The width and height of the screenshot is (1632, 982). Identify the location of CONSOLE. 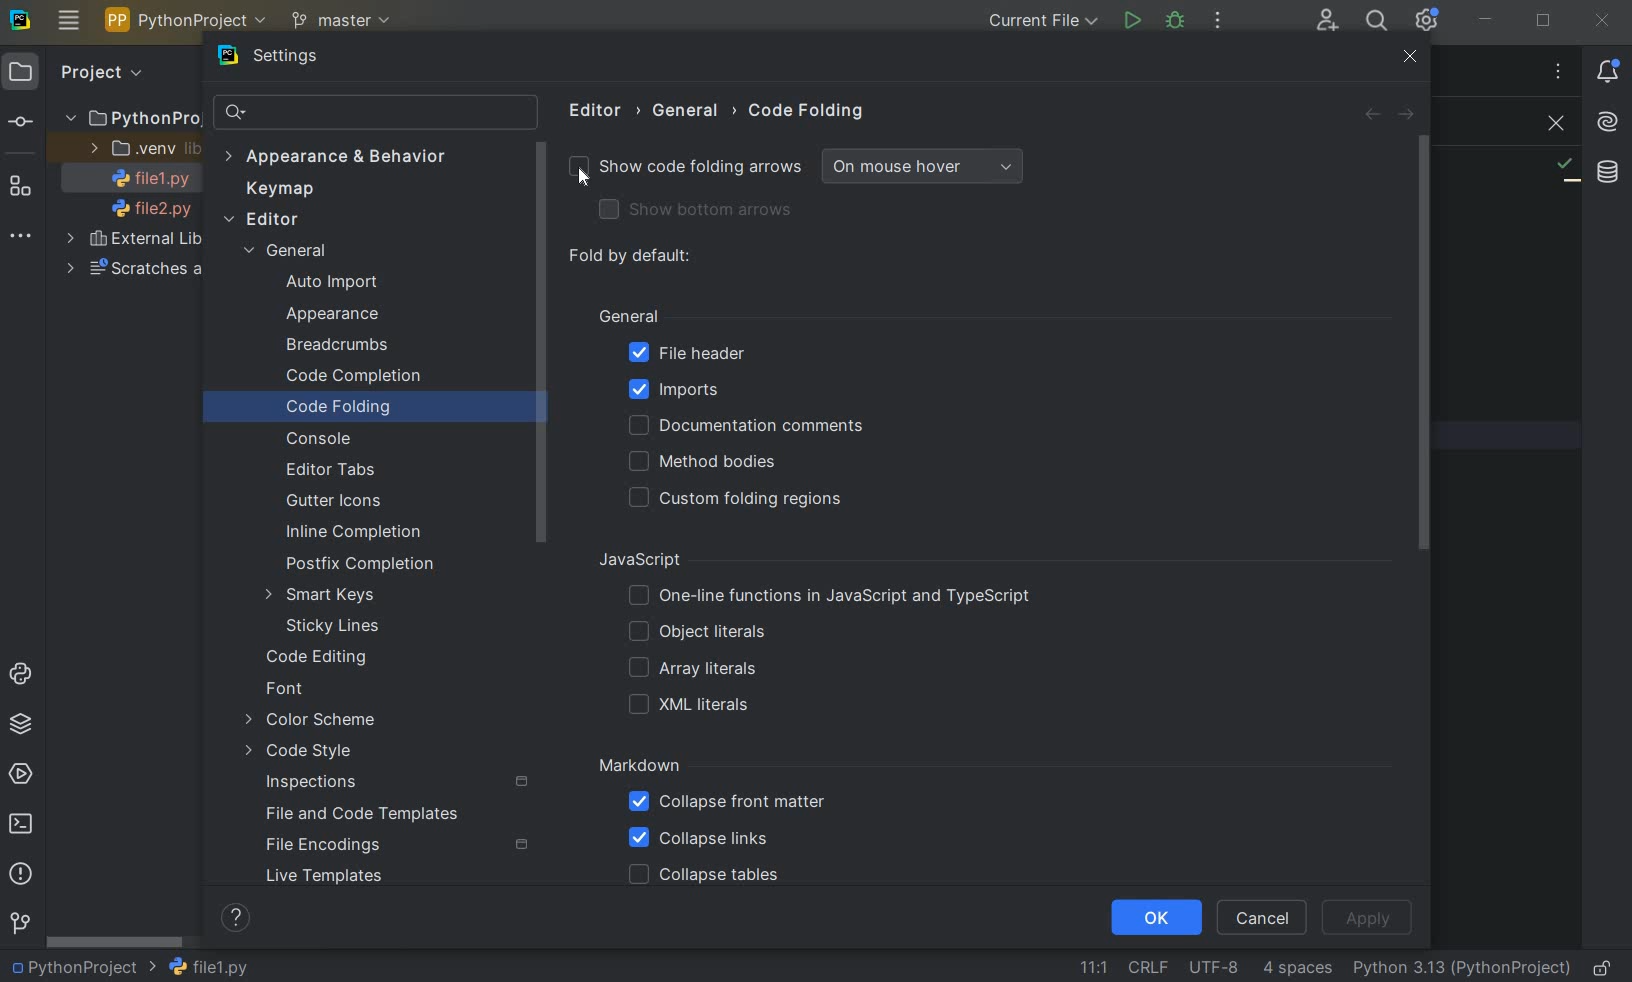
(326, 439).